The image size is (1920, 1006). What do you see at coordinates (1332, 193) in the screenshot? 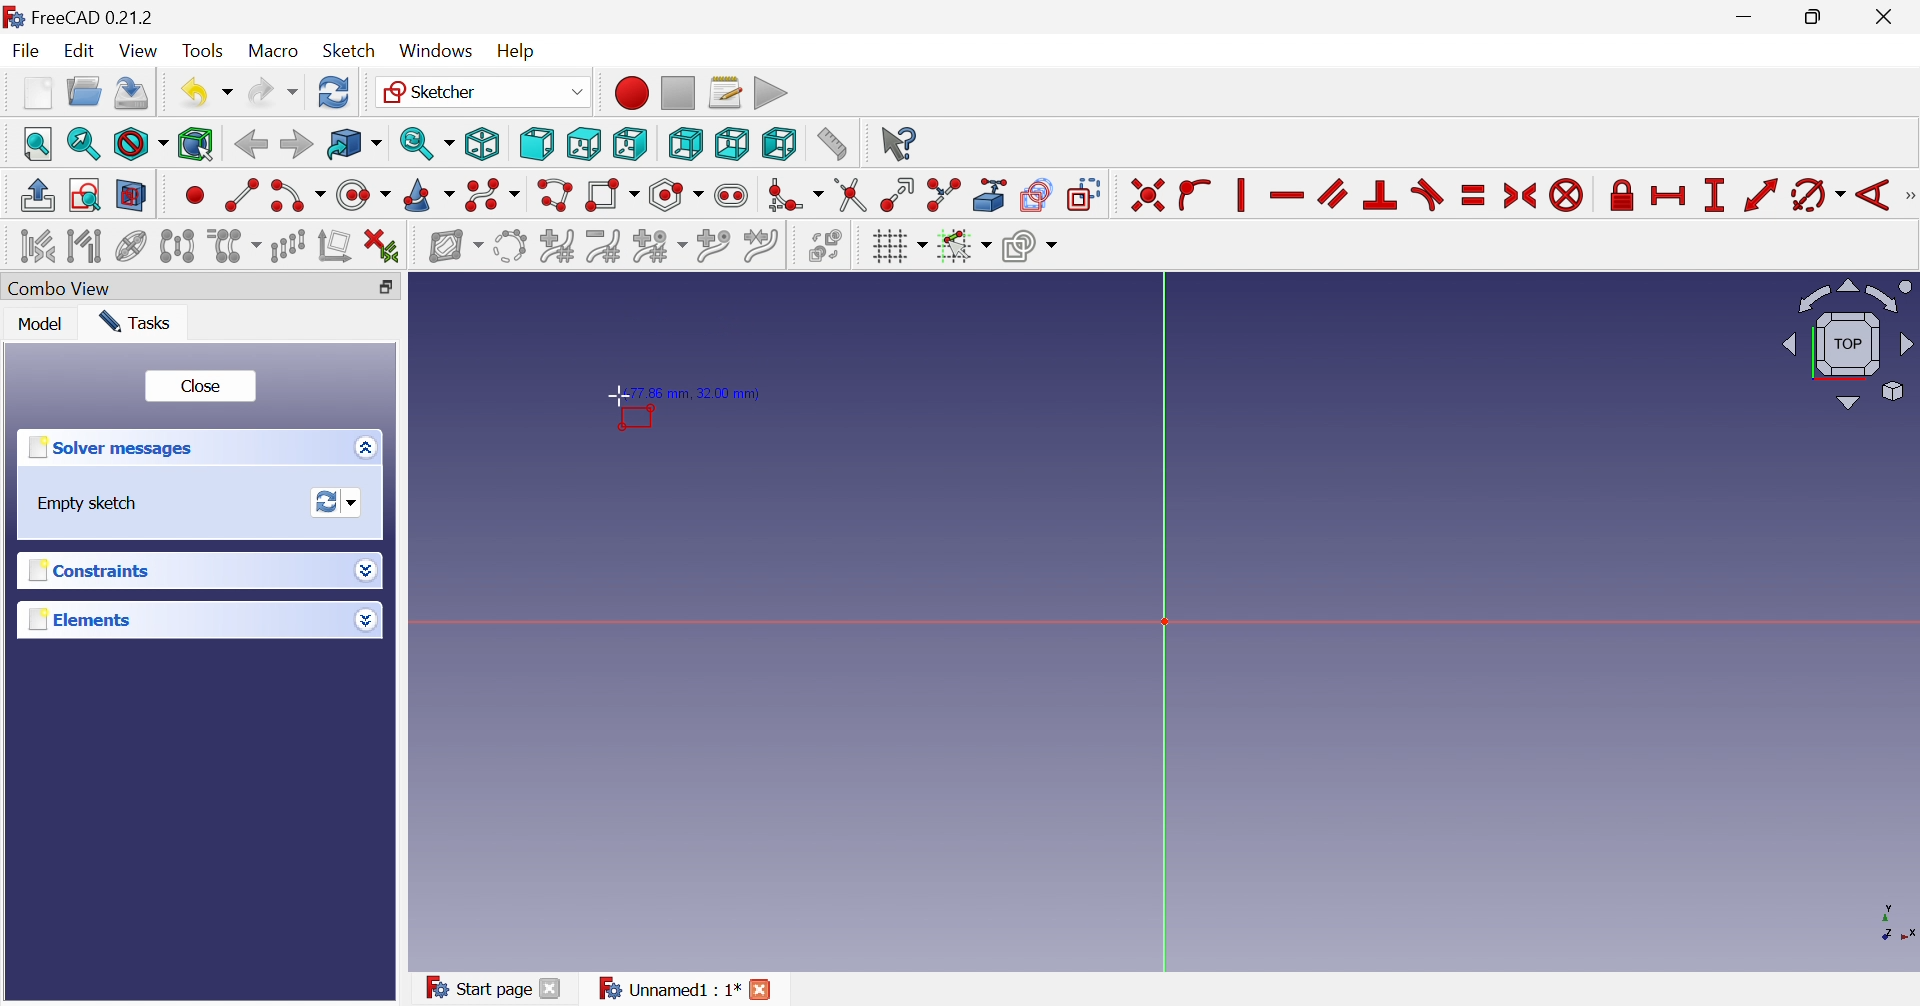
I see `Constrain parallel` at bounding box center [1332, 193].